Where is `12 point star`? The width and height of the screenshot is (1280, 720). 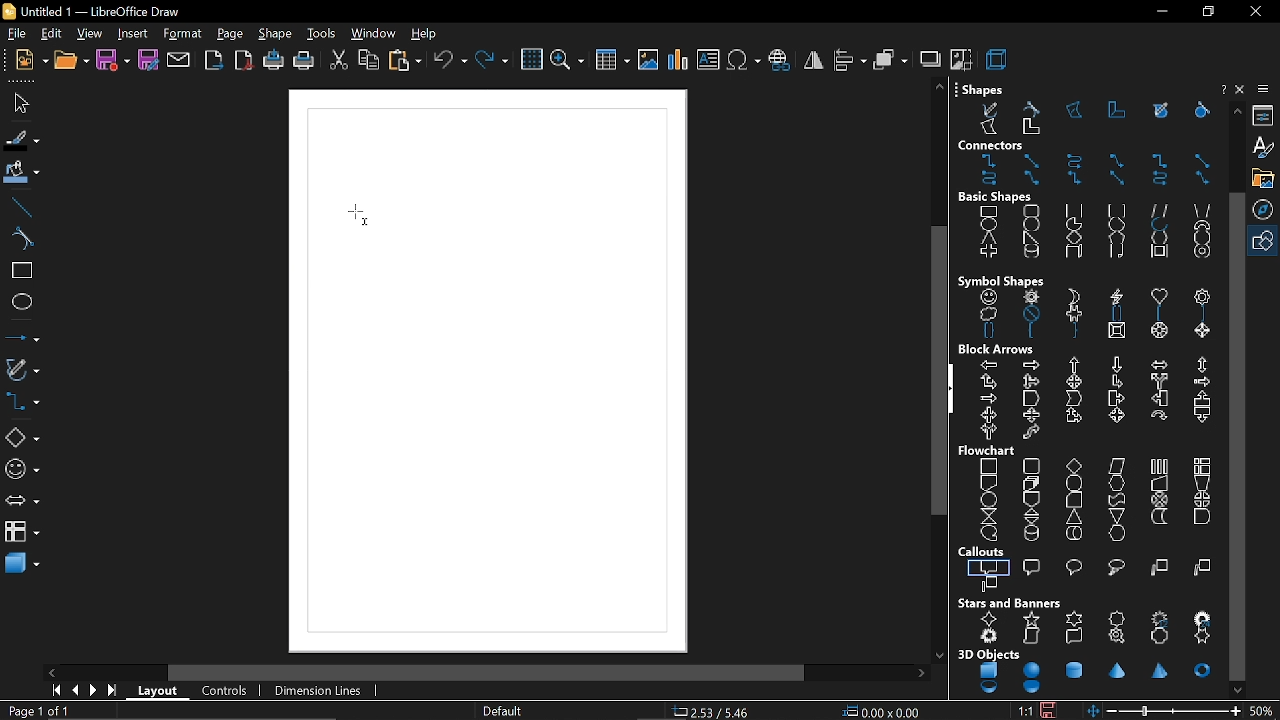 12 point star is located at coordinates (1162, 616).